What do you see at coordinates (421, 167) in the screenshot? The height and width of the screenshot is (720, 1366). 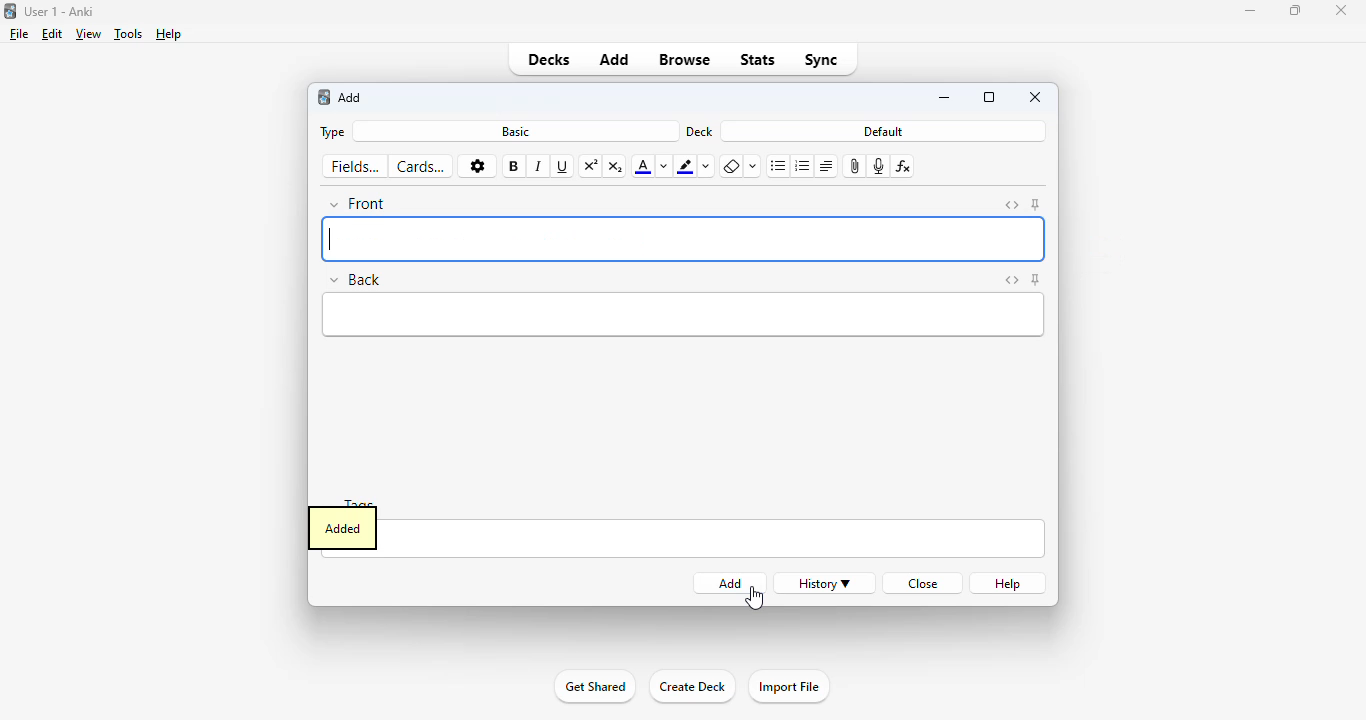 I see `cards` at bounding box center [421, 167].